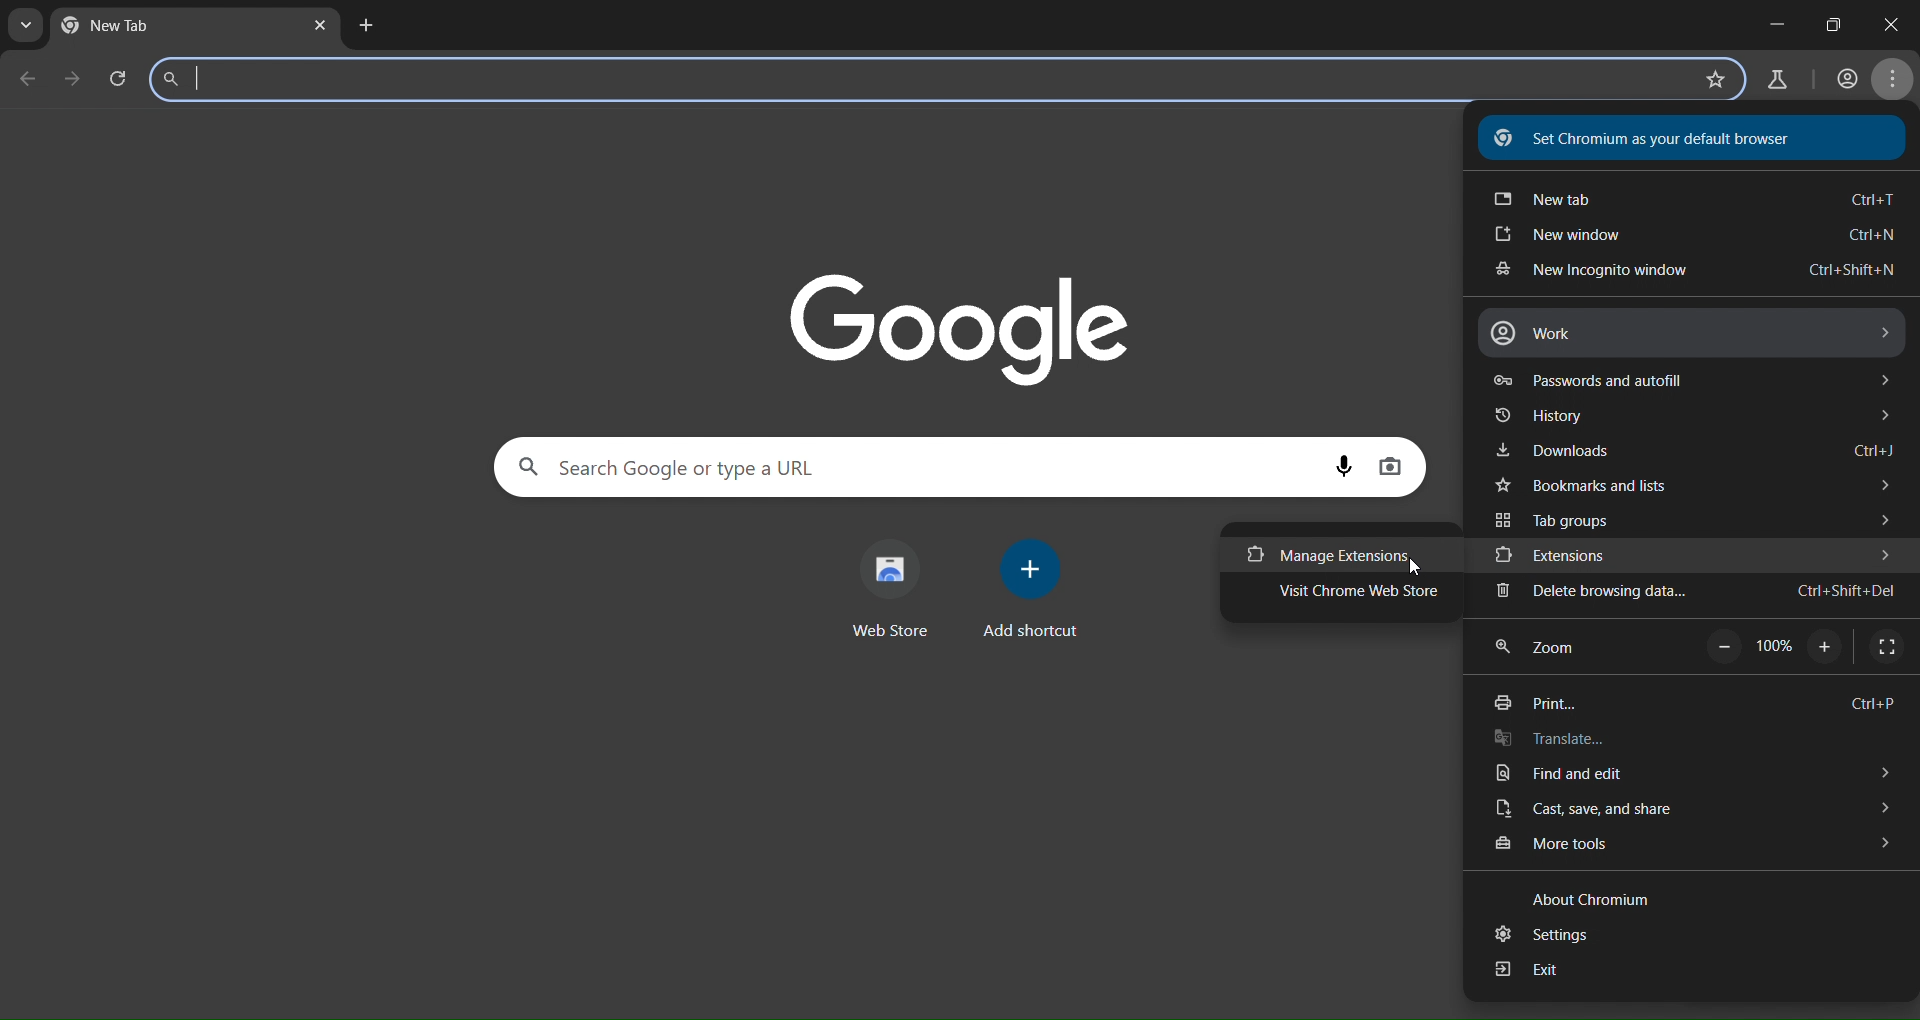  I want to click on extensions, so click(1692, 555).